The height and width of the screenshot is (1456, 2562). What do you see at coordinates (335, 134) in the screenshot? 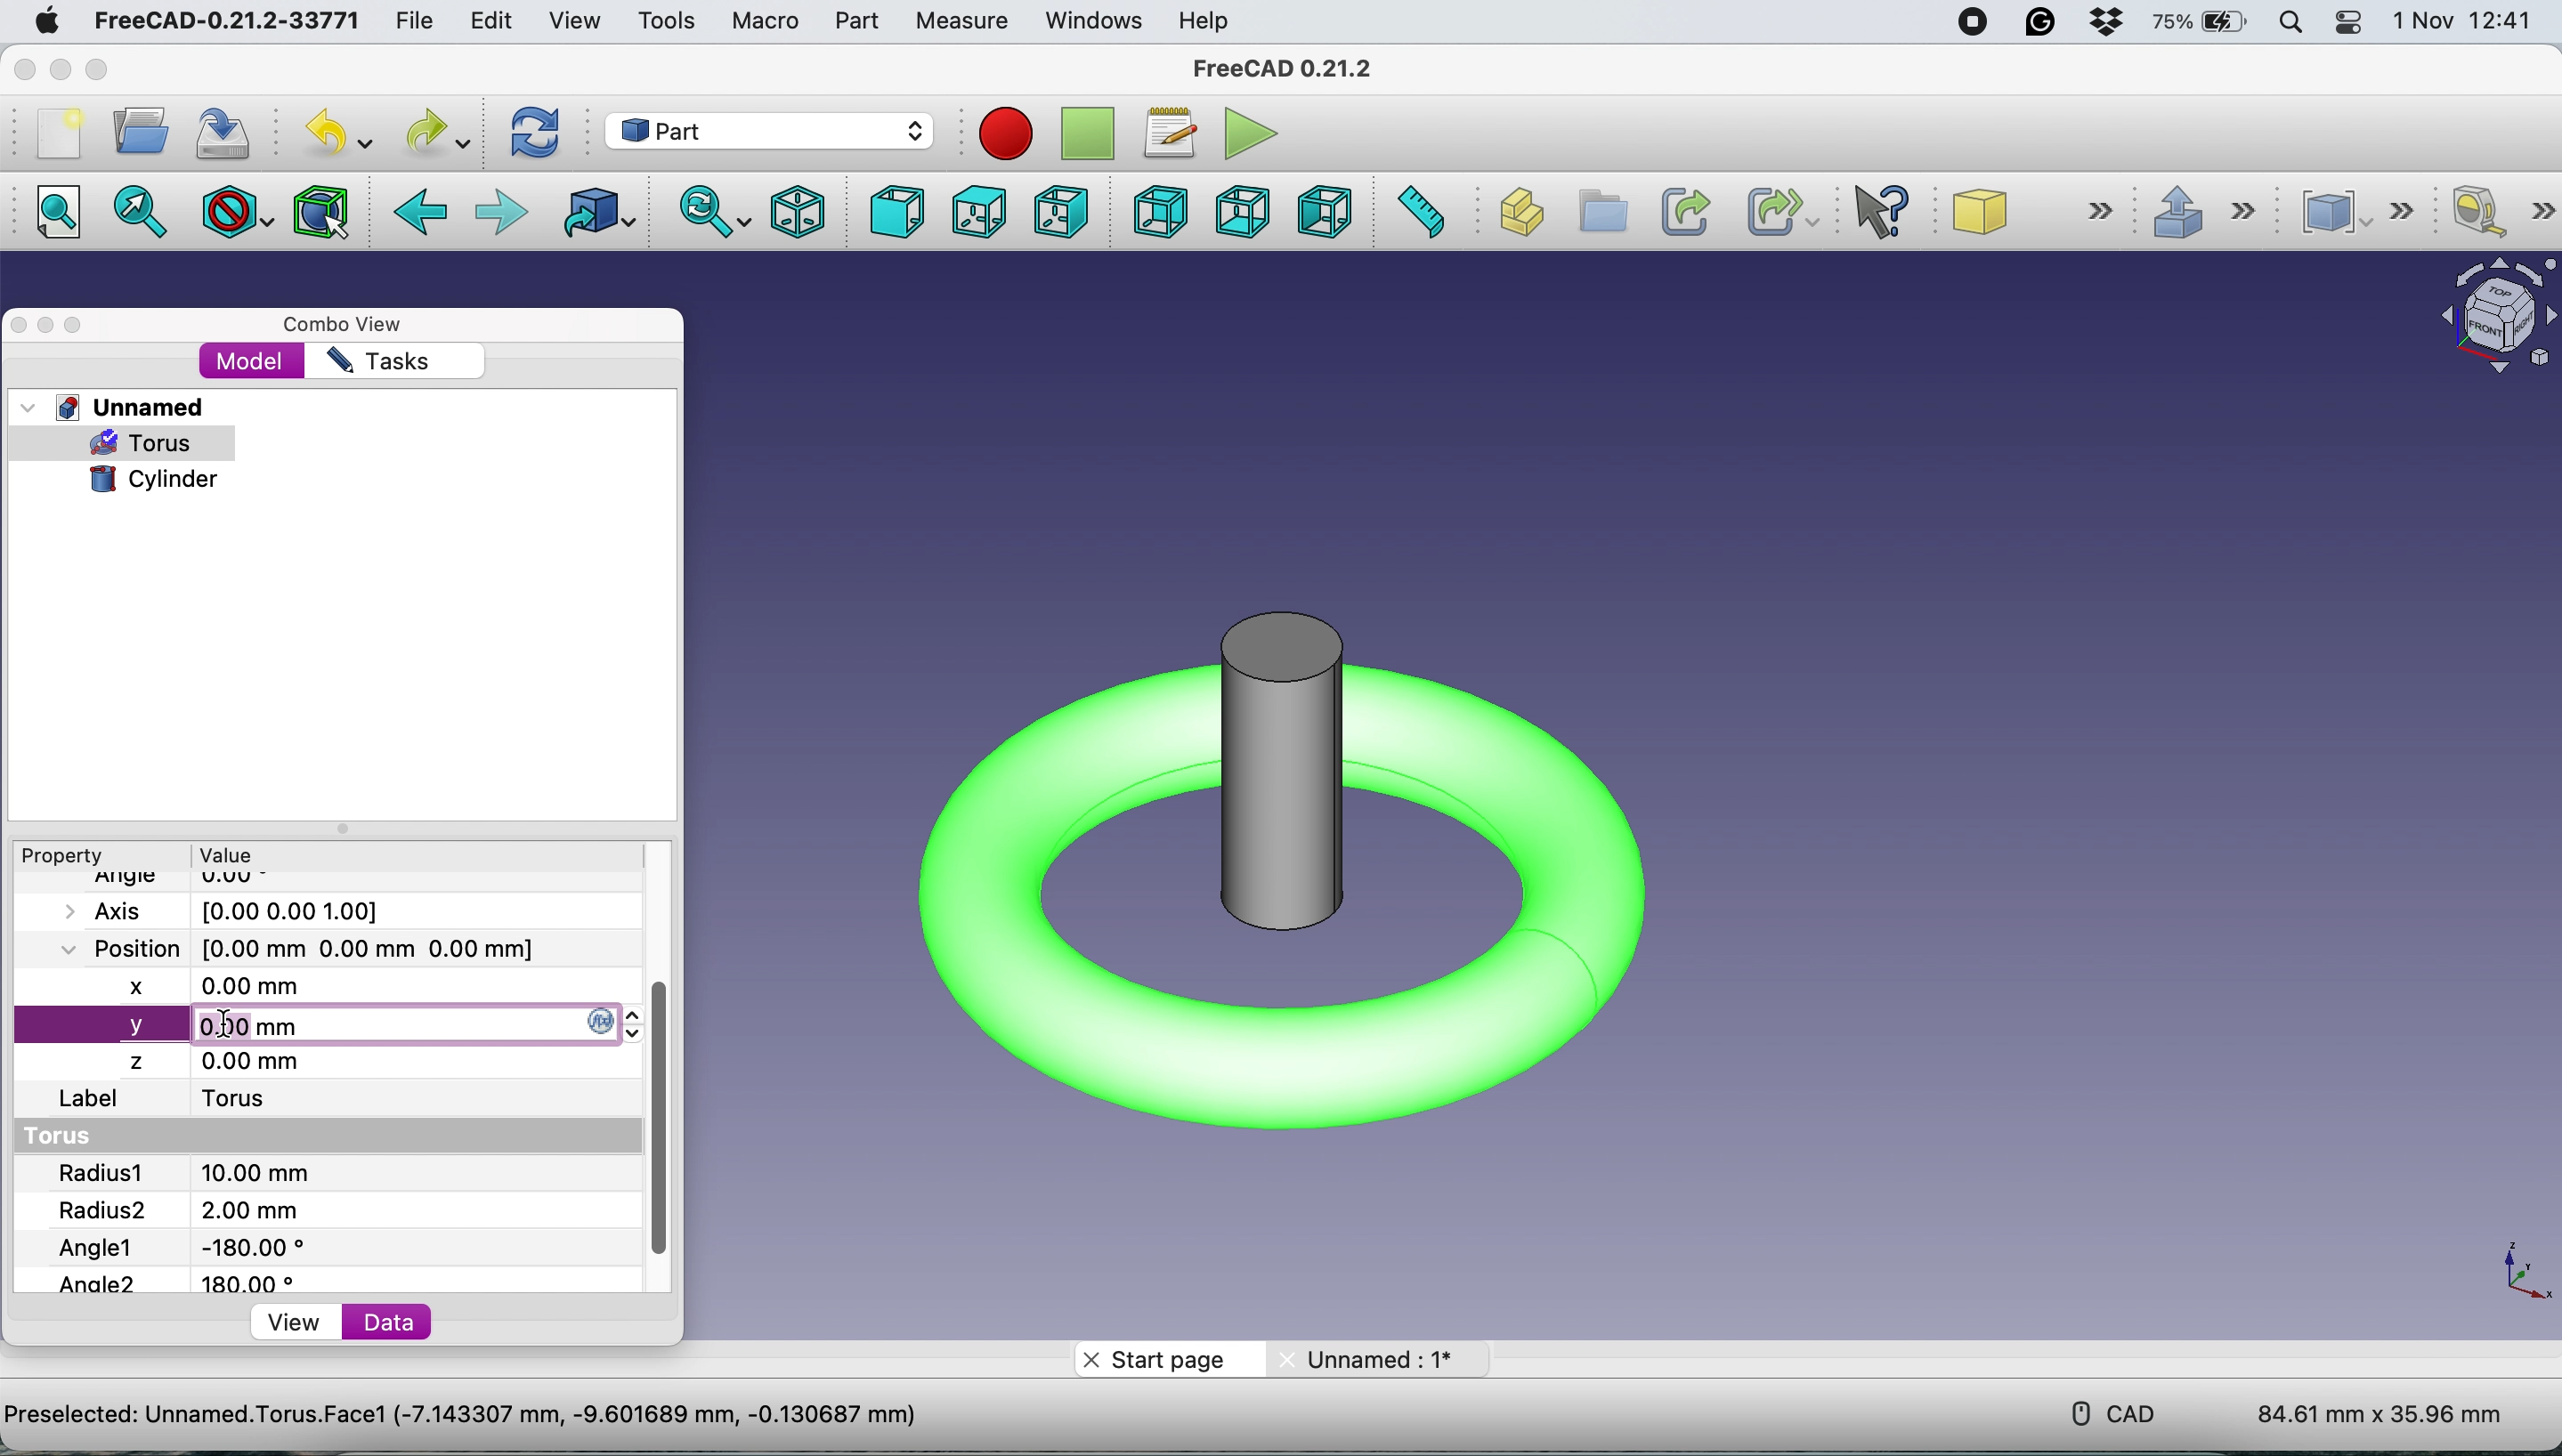
I see `undo` at bounding box center [335, 134].